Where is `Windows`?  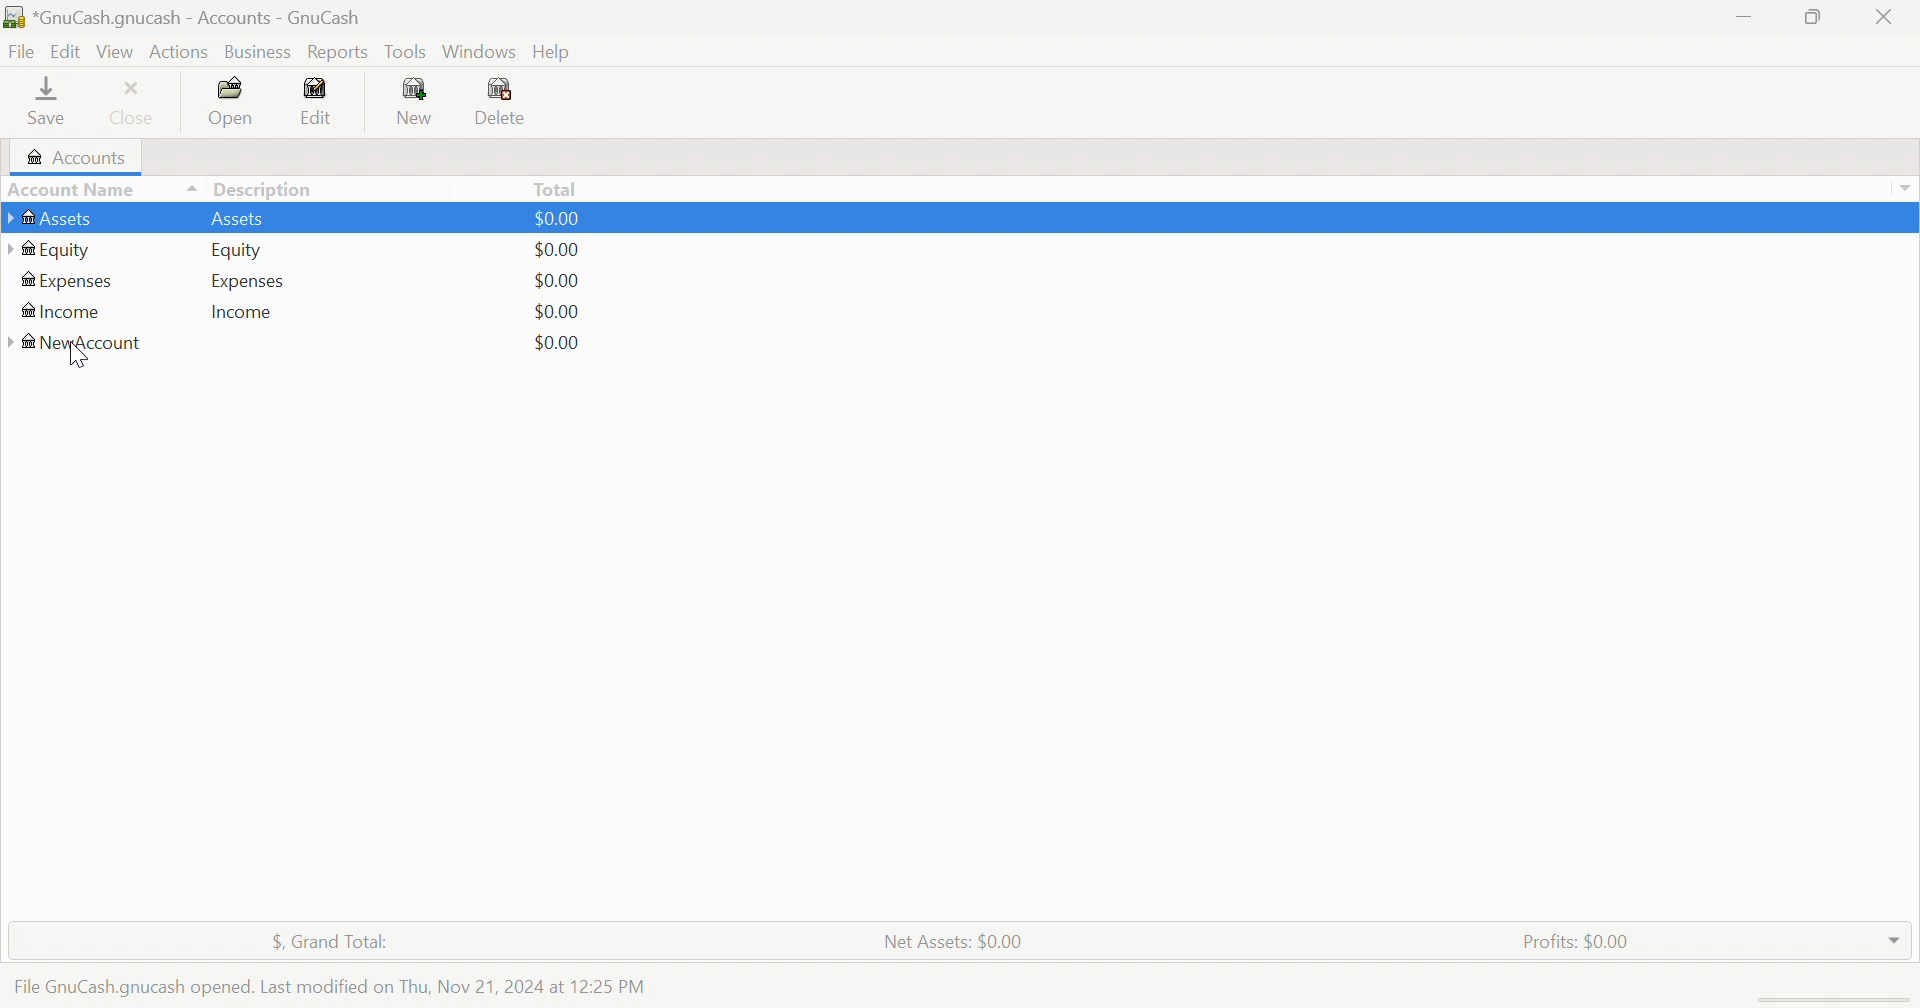 Windows is located at coordinates (479, 52).